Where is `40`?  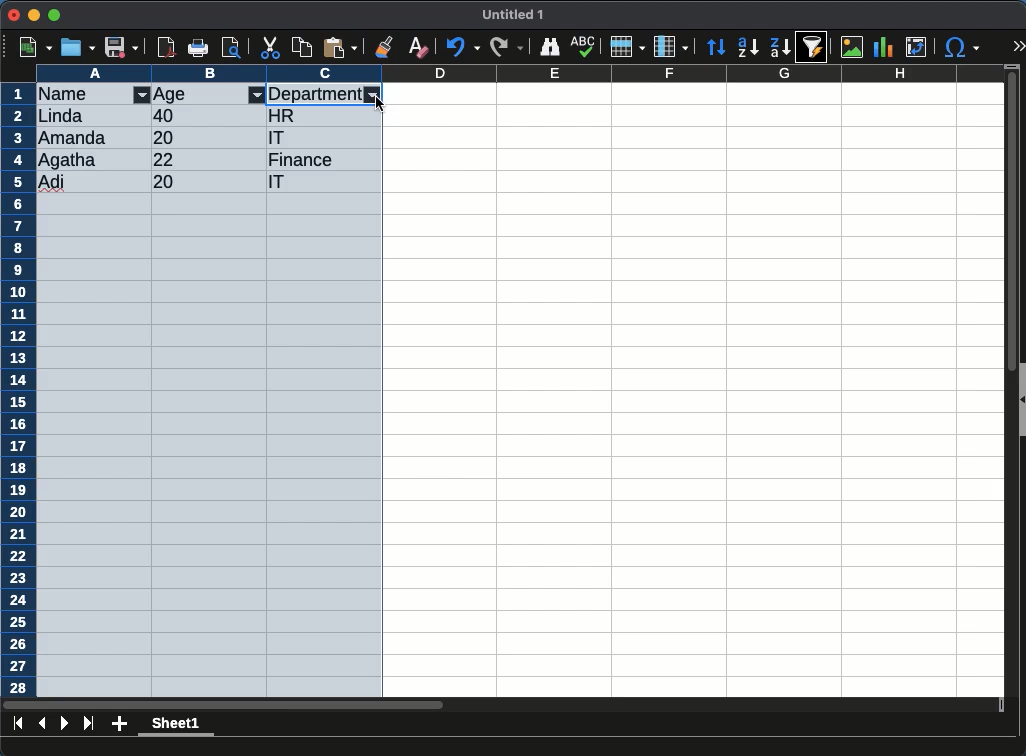
40 is located at coordinates (164, 116).